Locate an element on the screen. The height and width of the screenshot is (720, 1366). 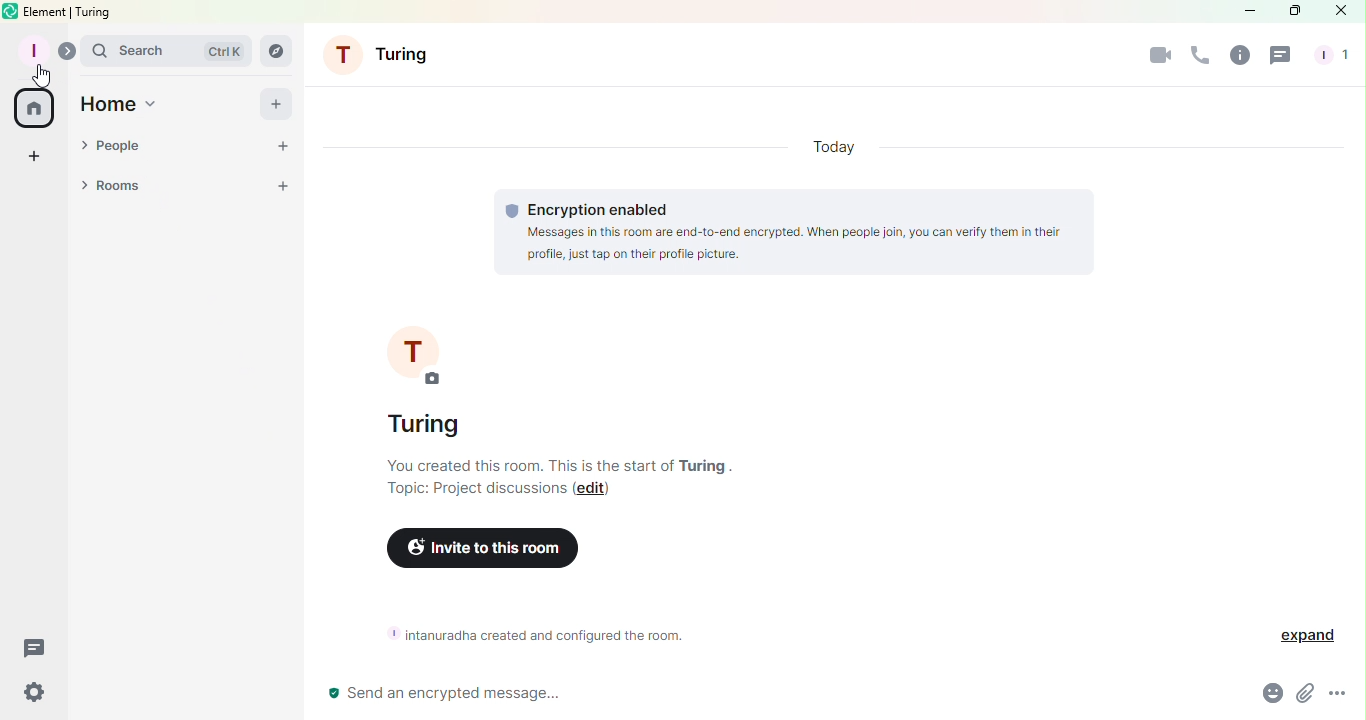
Expand is located at coordinates (72, 49).